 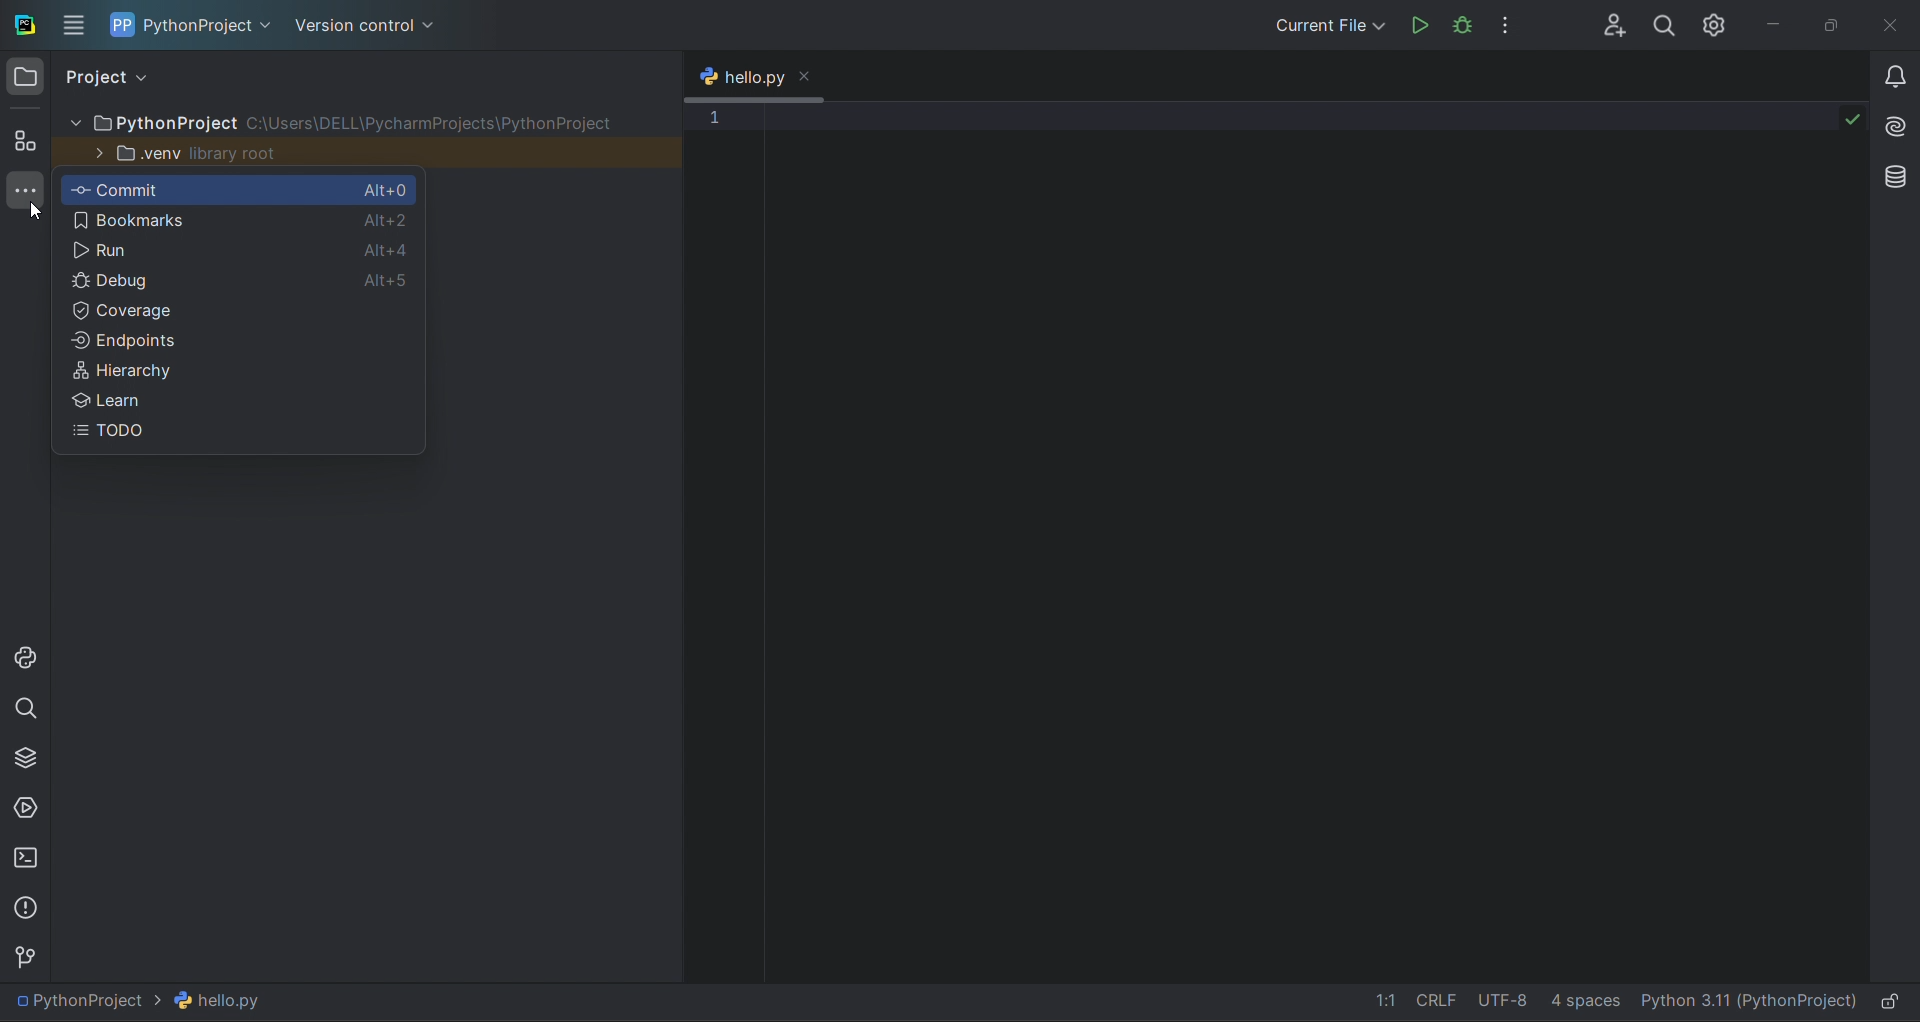 I want to click on .venv, so click(x=134, y=153).